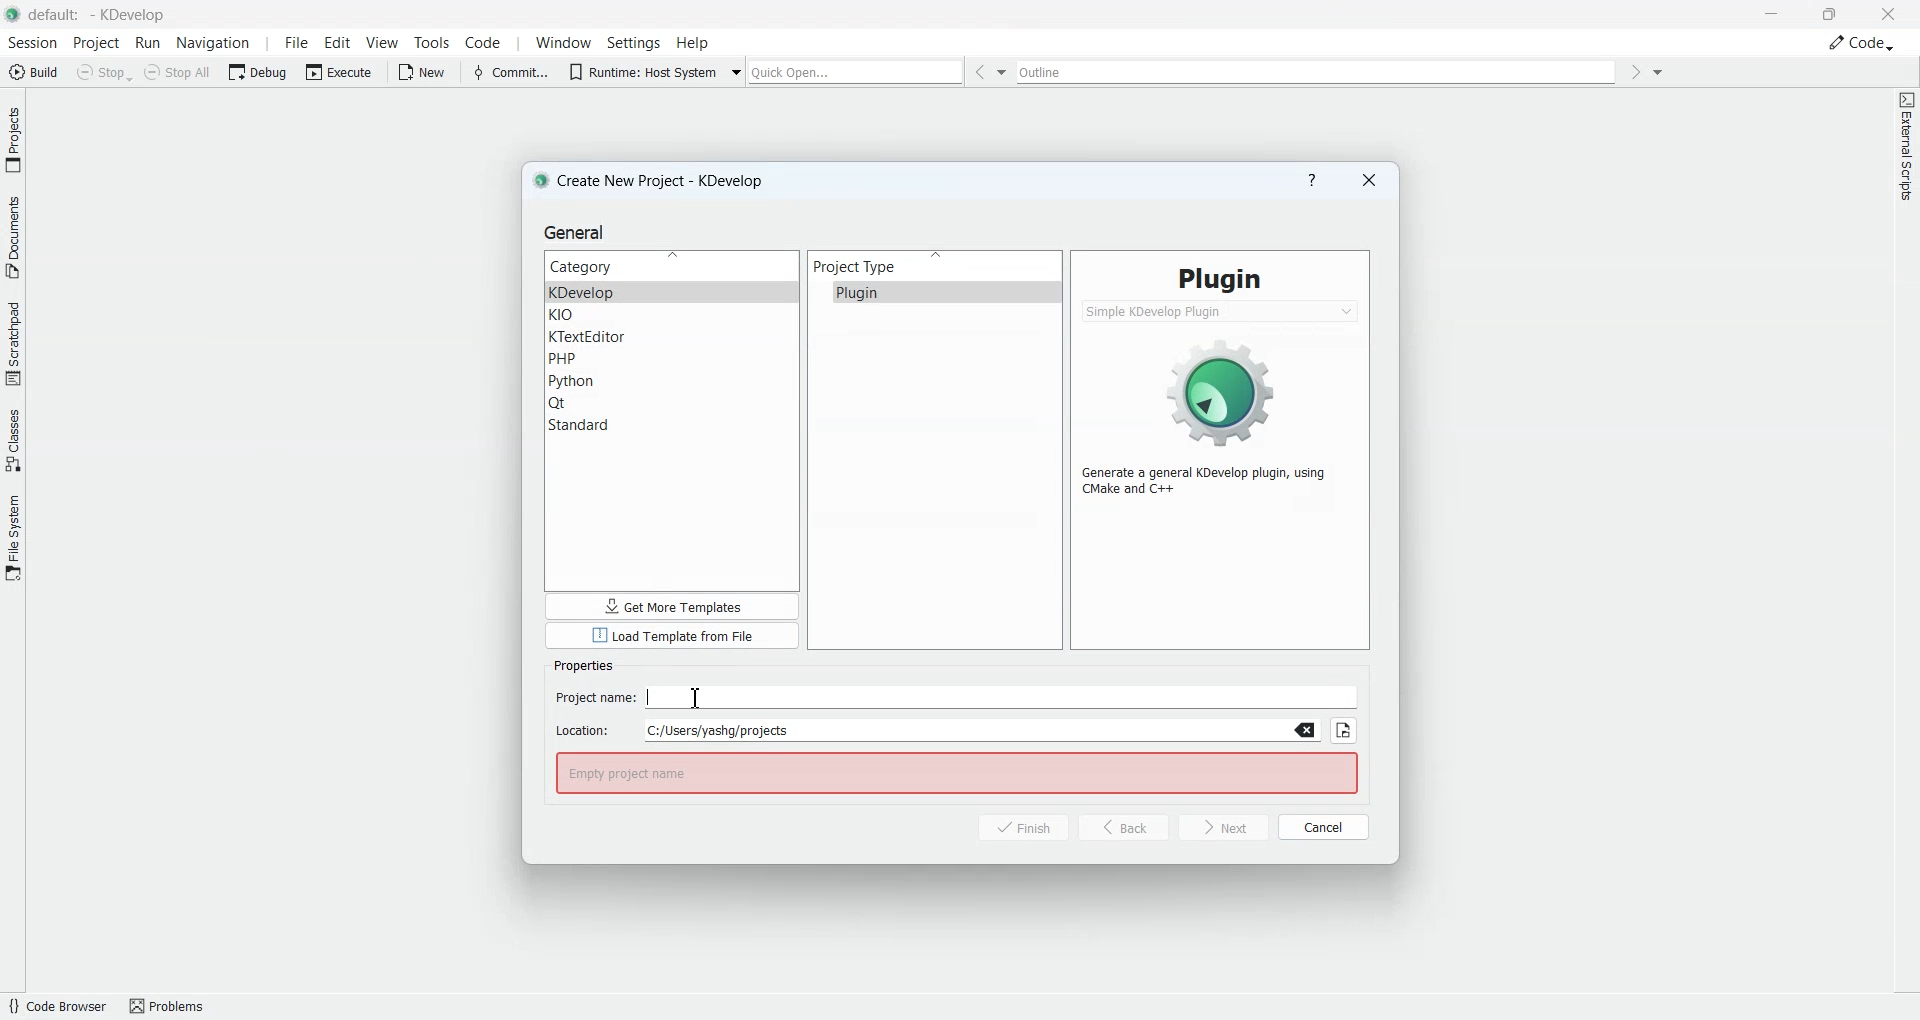 The height and width of the screenshot is (1020, 1920). What do you see at coordinates (150, 44) in the screenshot?
I see `Run` at bounding box center [150, 44].